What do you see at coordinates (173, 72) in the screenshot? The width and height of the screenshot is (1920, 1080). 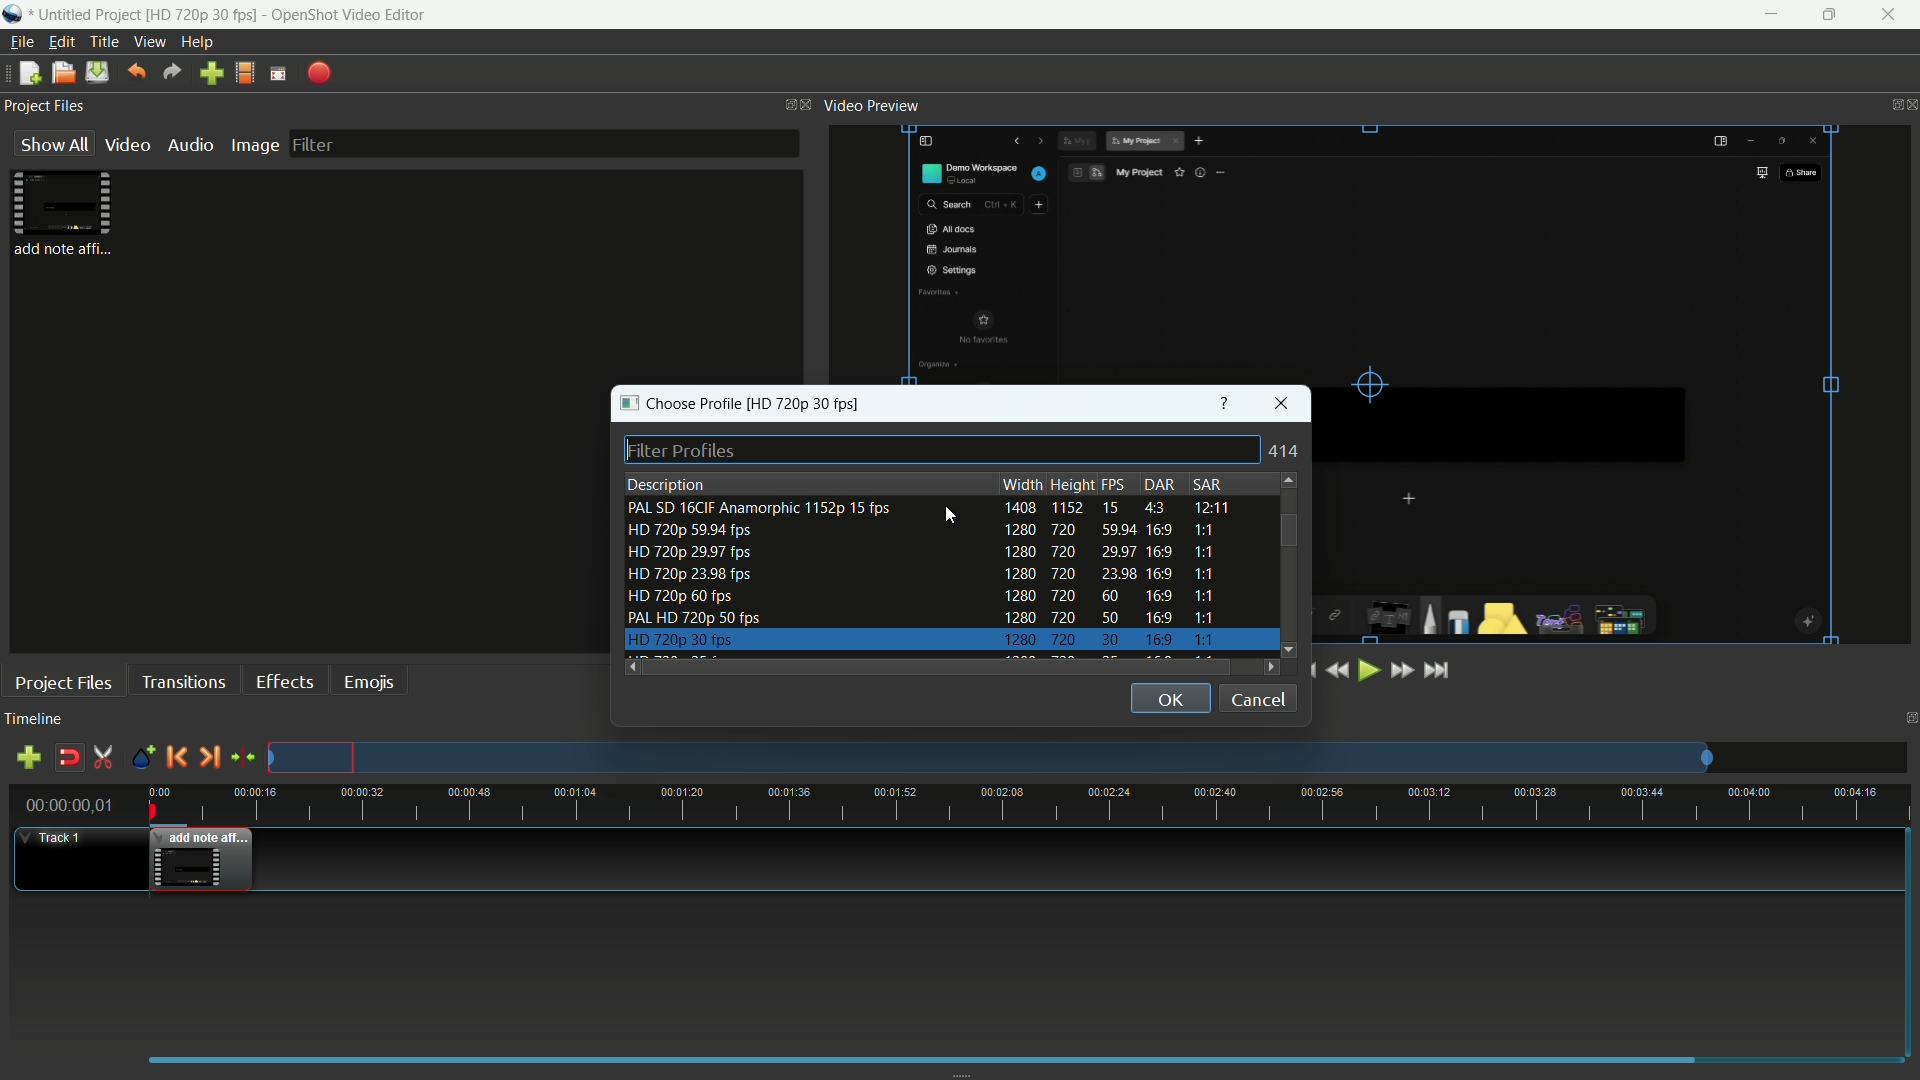 I see `redo` at bounding box center [173, 72].